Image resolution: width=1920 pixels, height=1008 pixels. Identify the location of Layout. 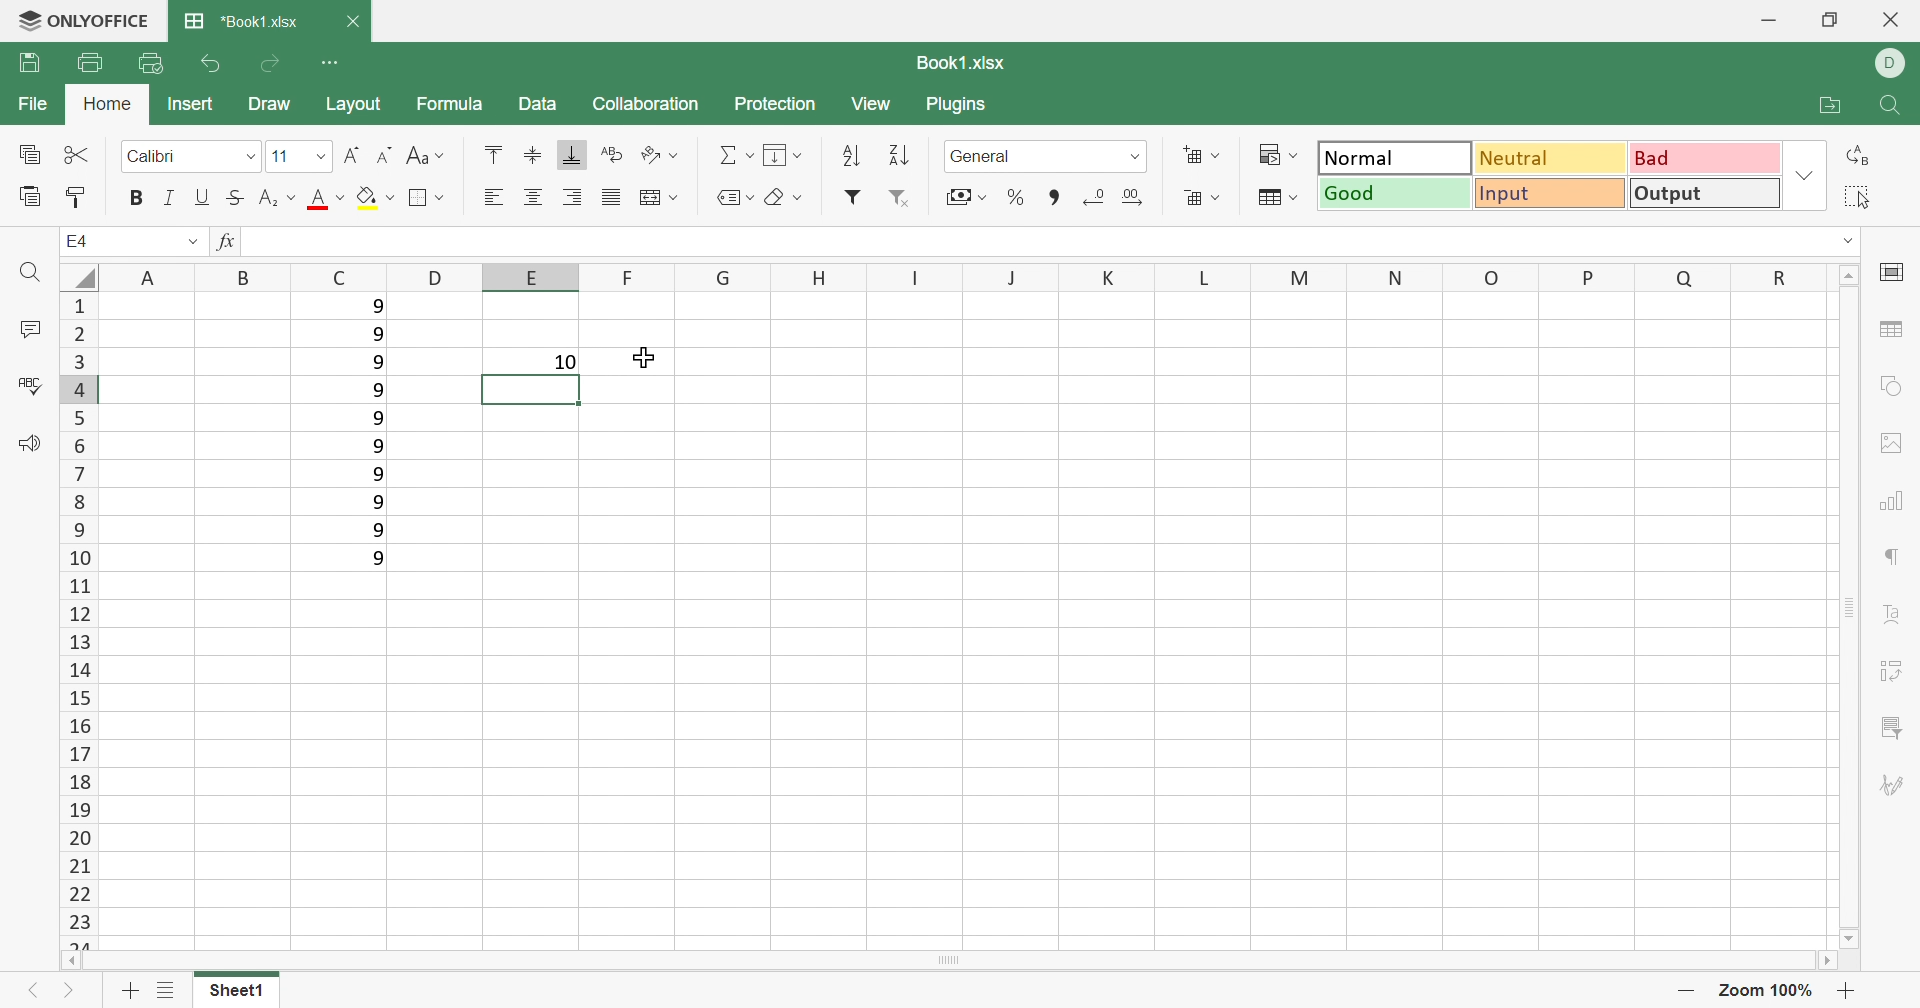
(352, 104).